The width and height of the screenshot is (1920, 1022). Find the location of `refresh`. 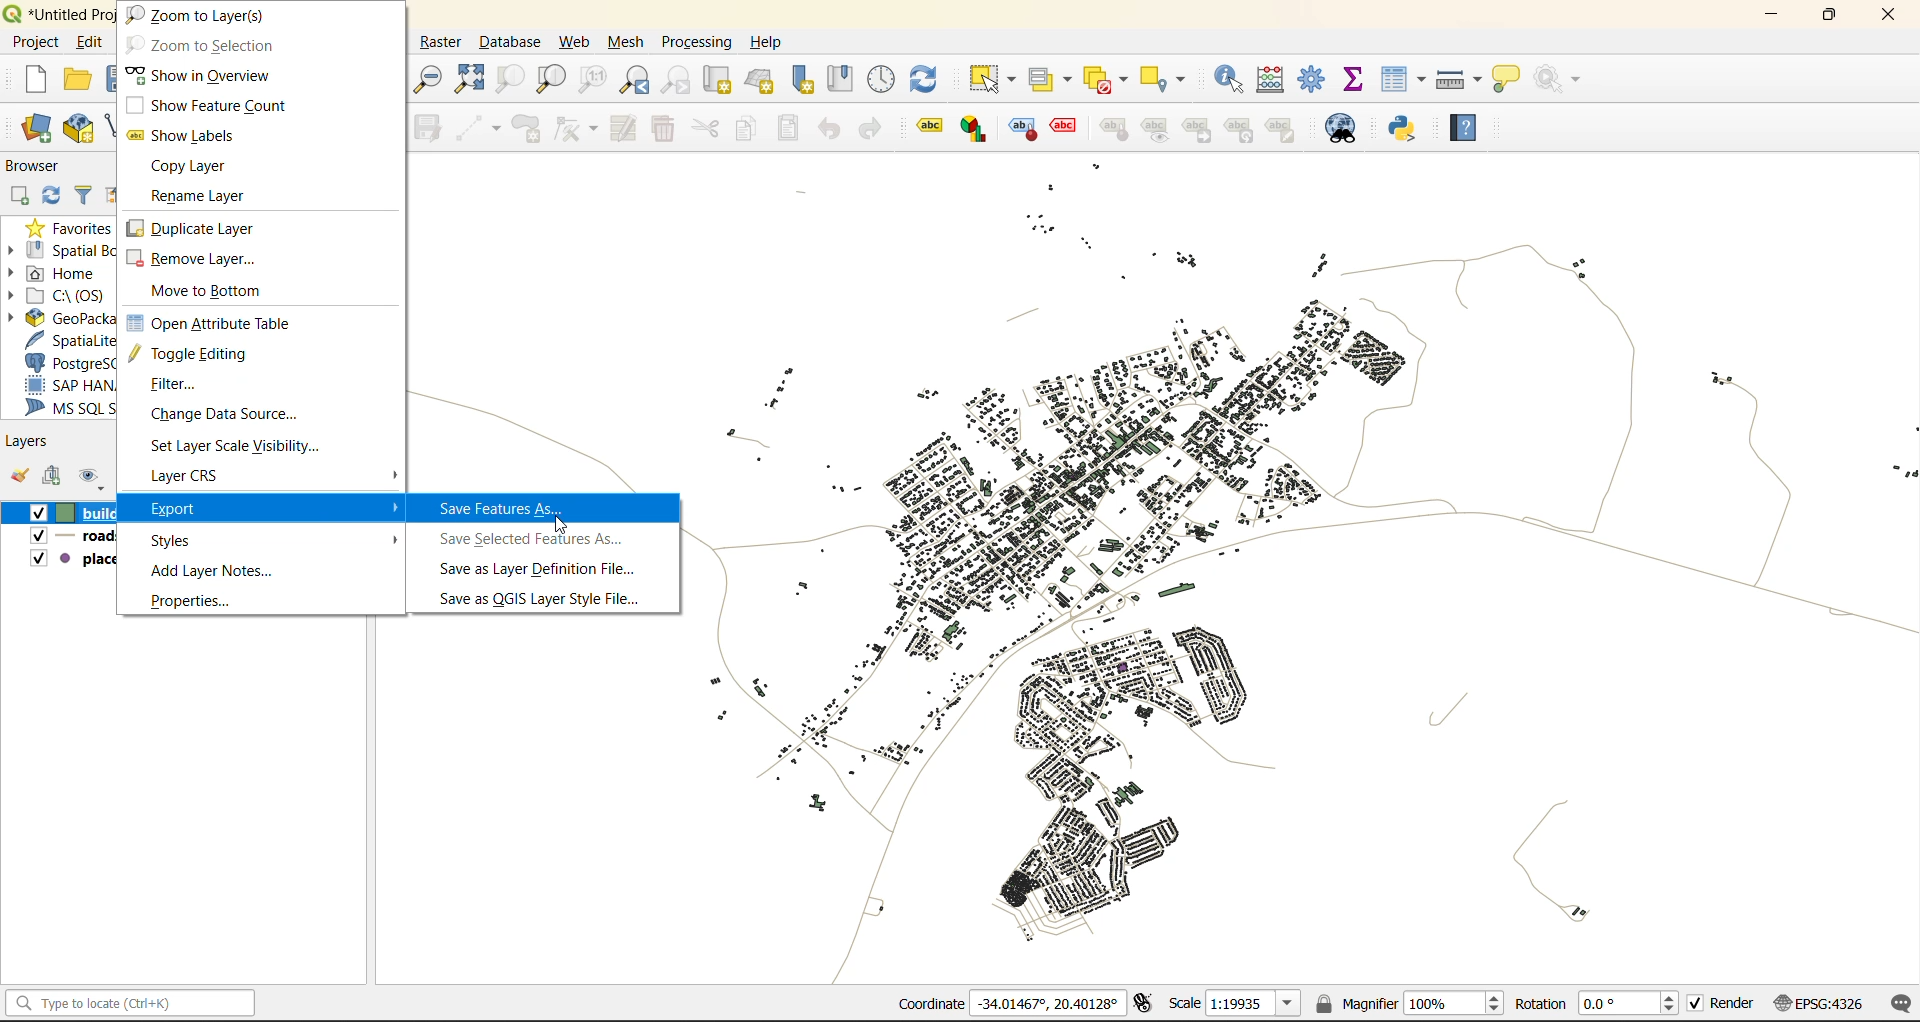

refresh is located at coordinates (928, 78).